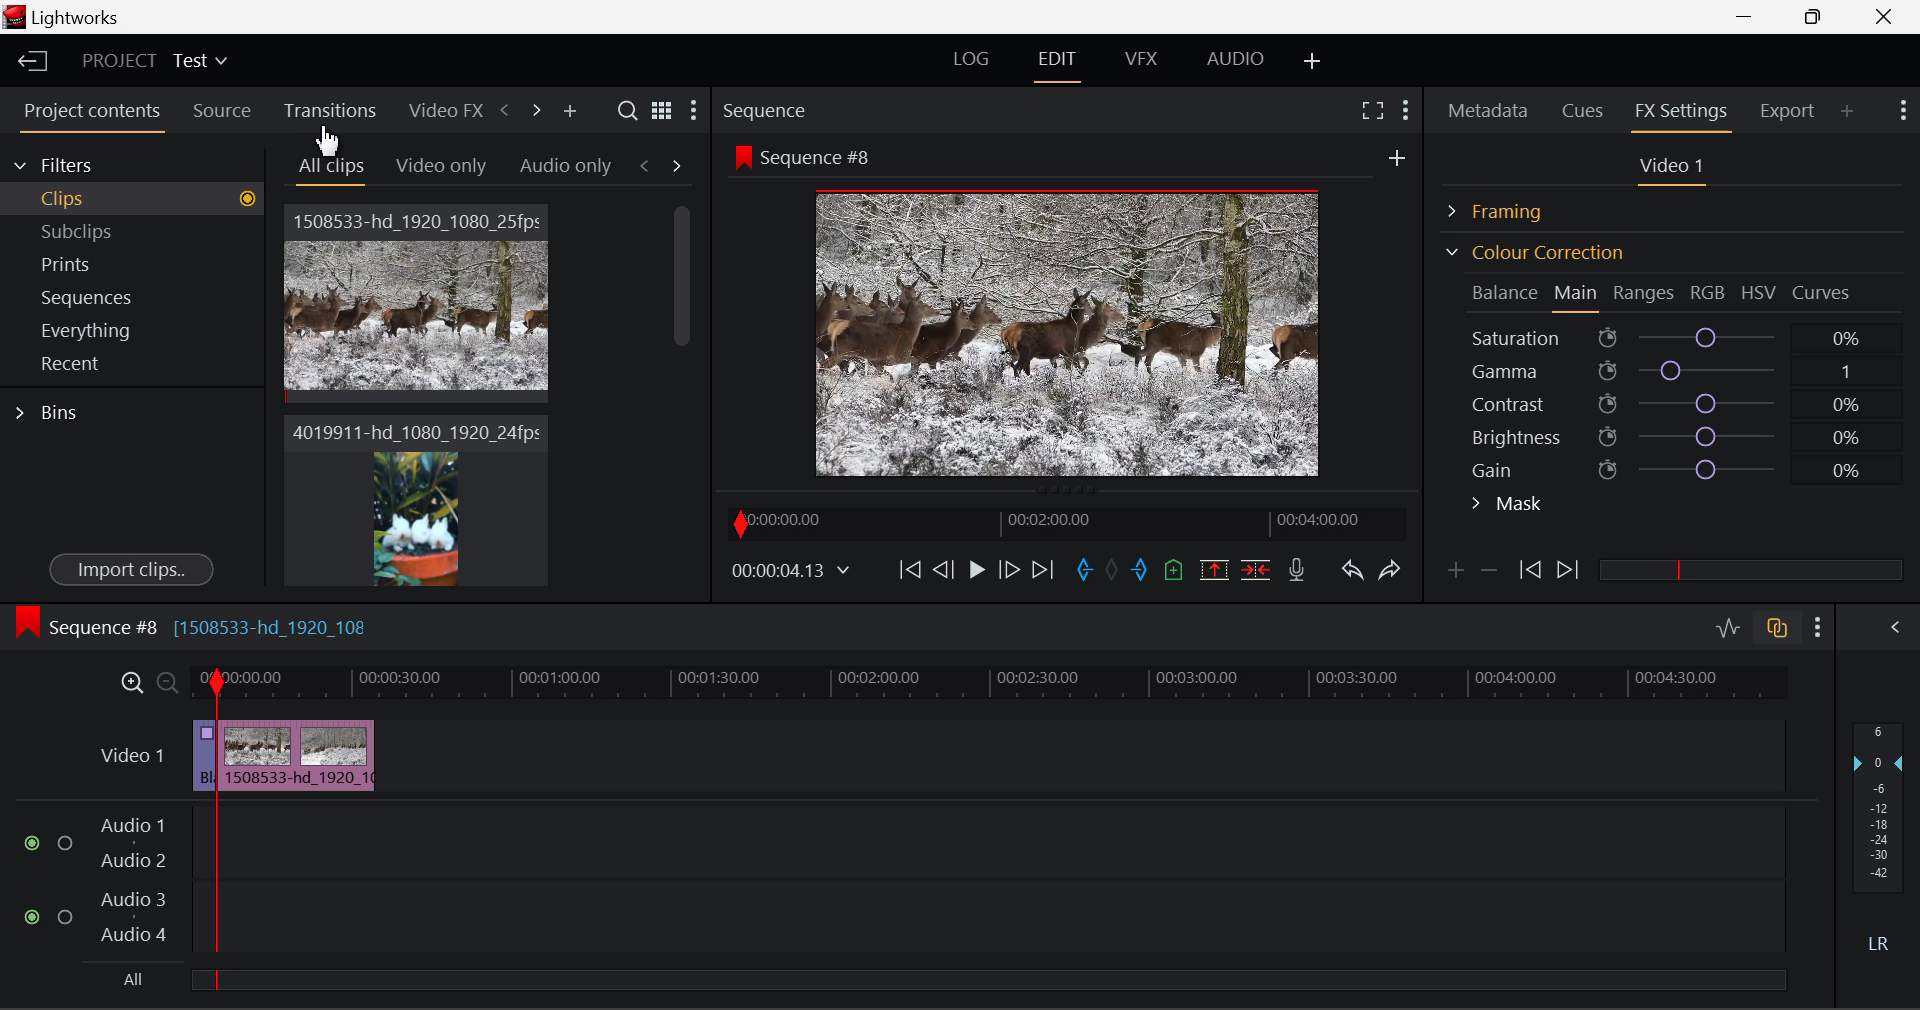  I want to click on Timeline Zoom Out, so click(166, 682).